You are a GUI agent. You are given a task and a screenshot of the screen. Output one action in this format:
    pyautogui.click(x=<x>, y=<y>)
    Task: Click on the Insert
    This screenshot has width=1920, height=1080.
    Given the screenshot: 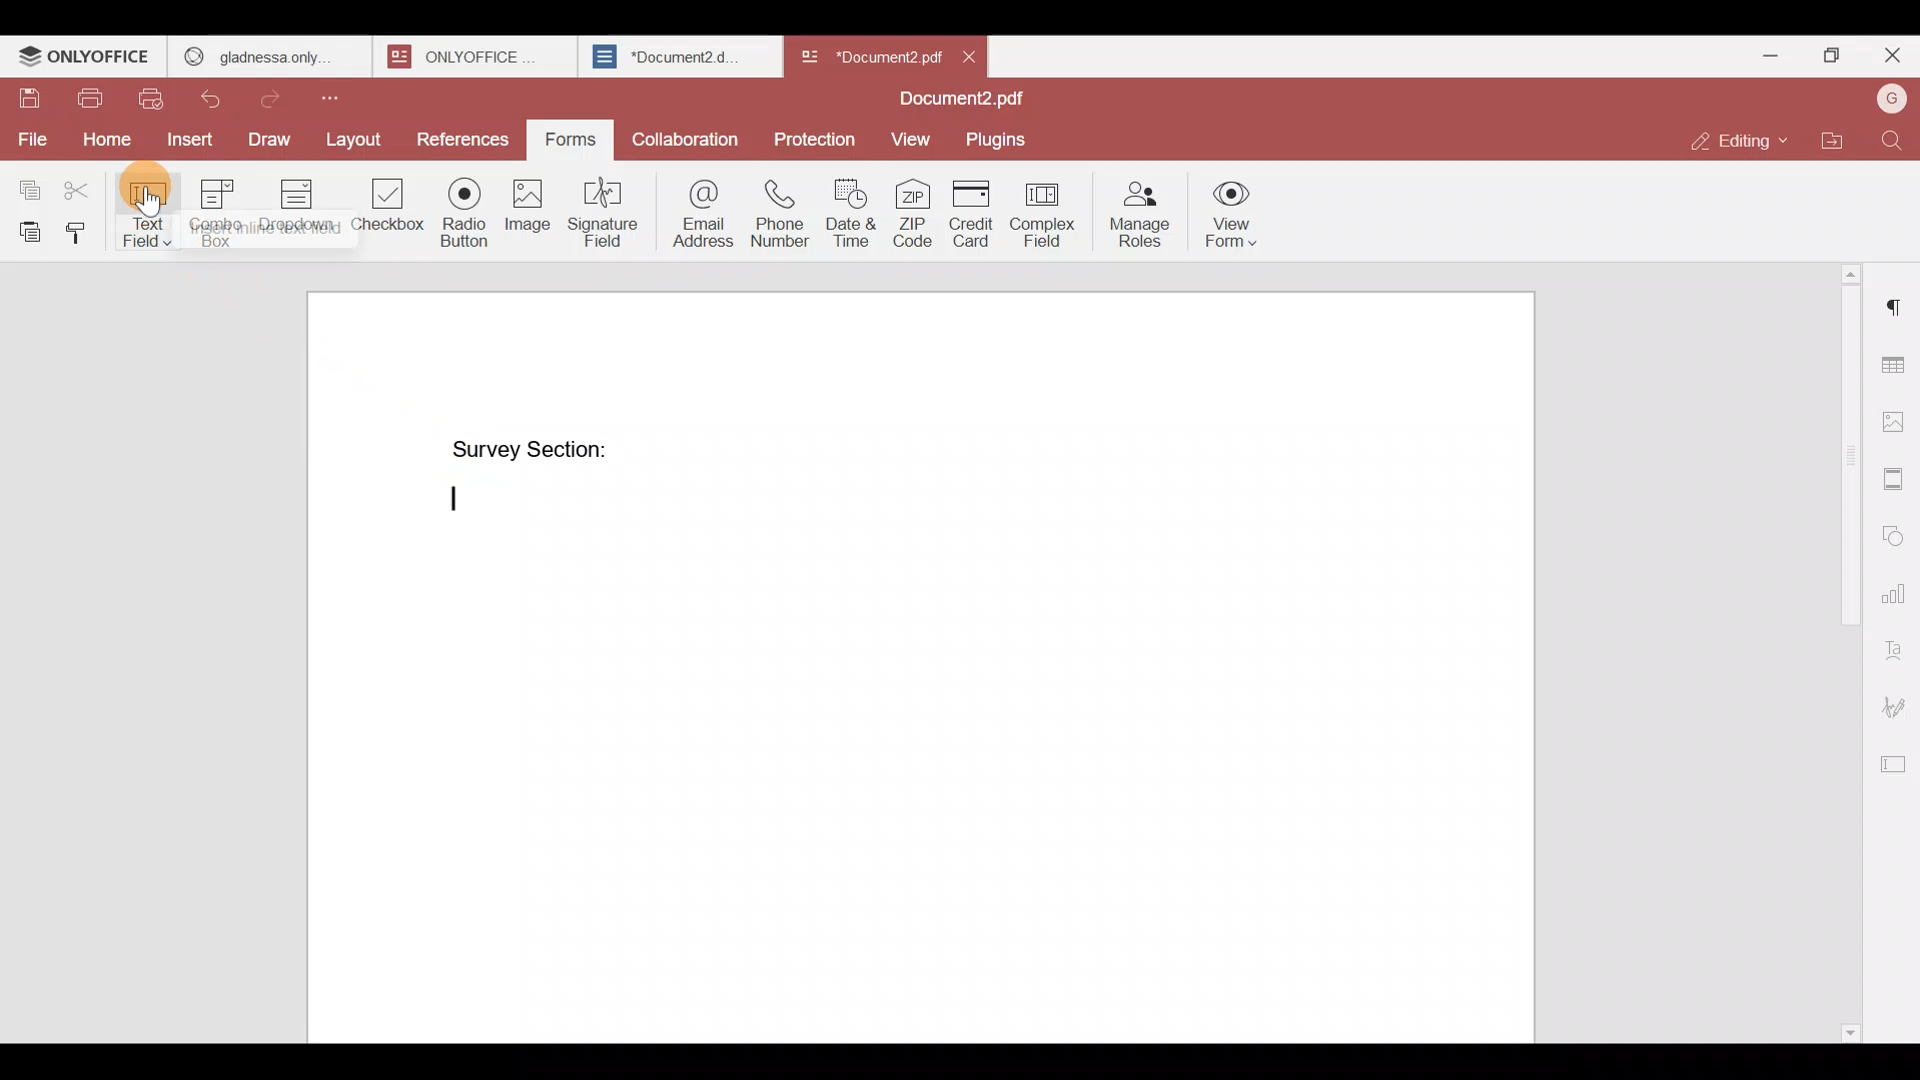 What is the action you would take?
    pyautogui.click(x=190, y=144)
    